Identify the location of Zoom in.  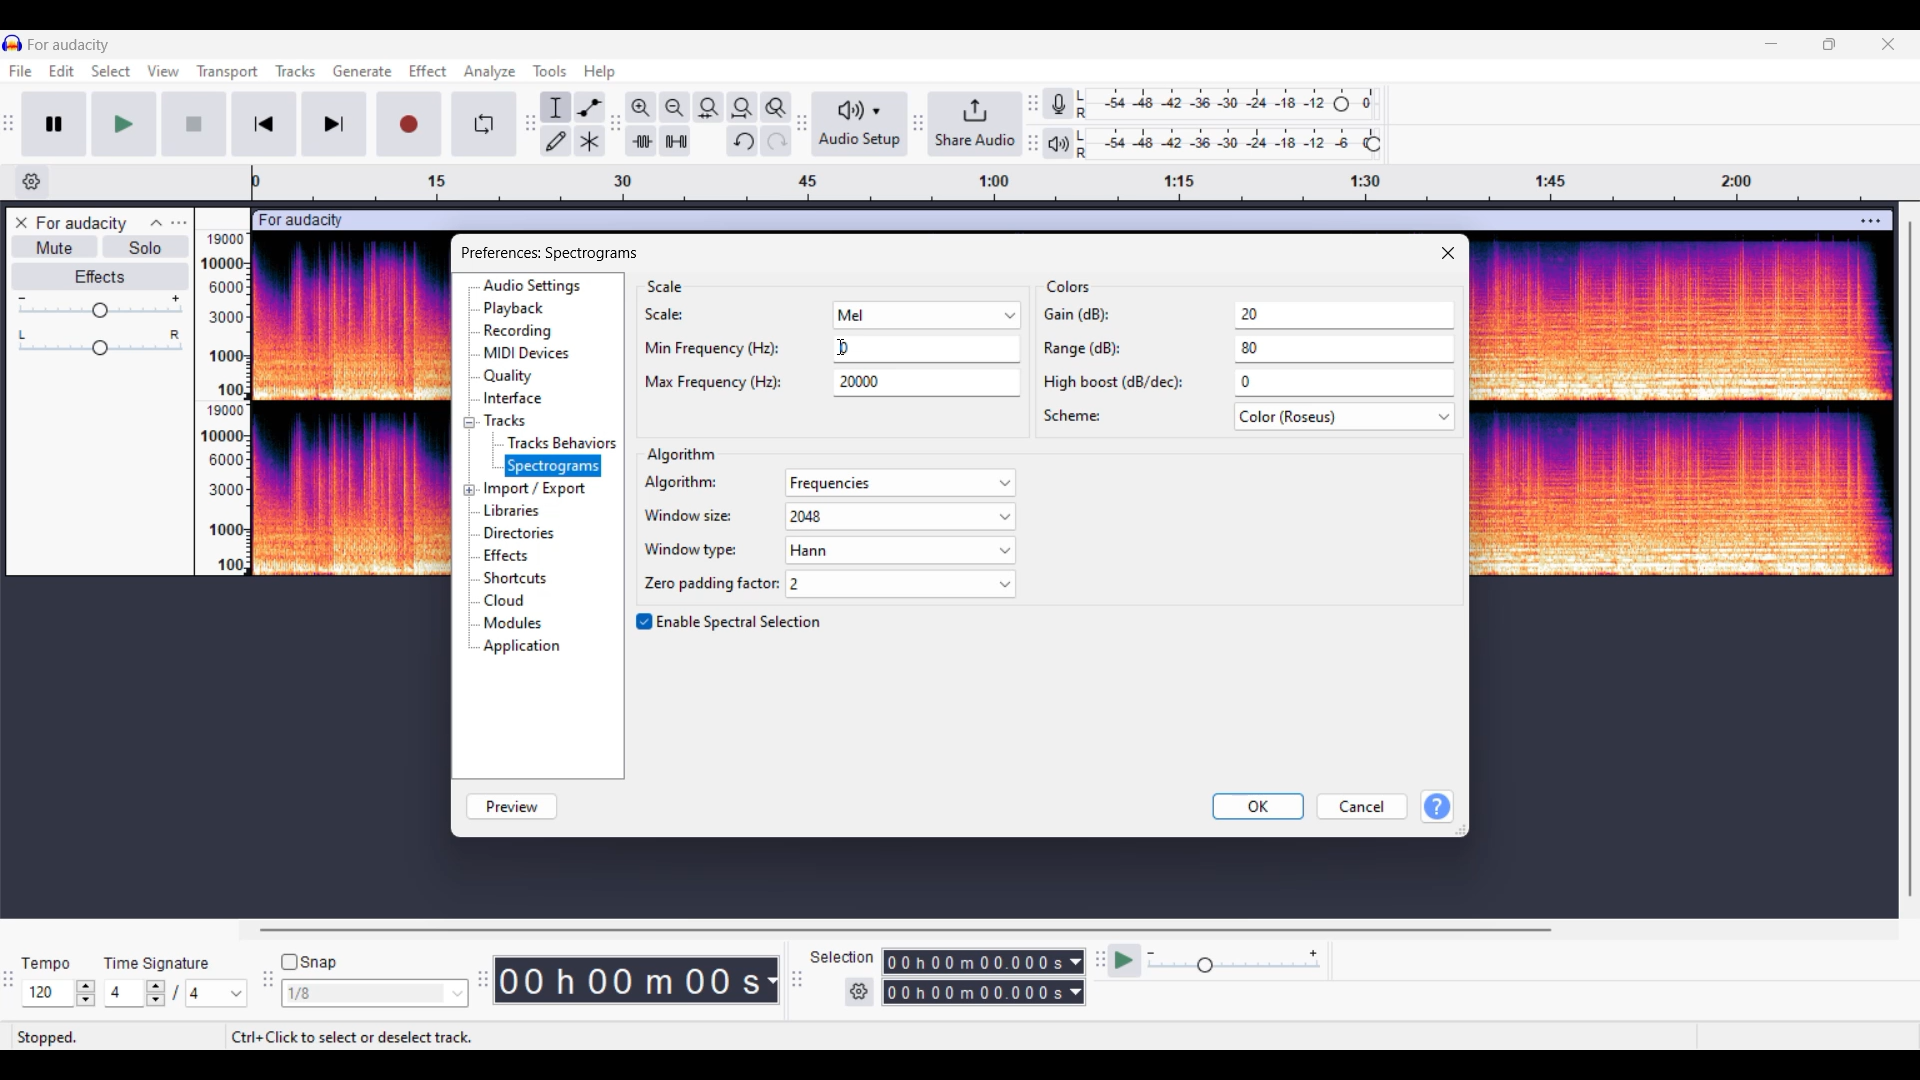
(642, 108).